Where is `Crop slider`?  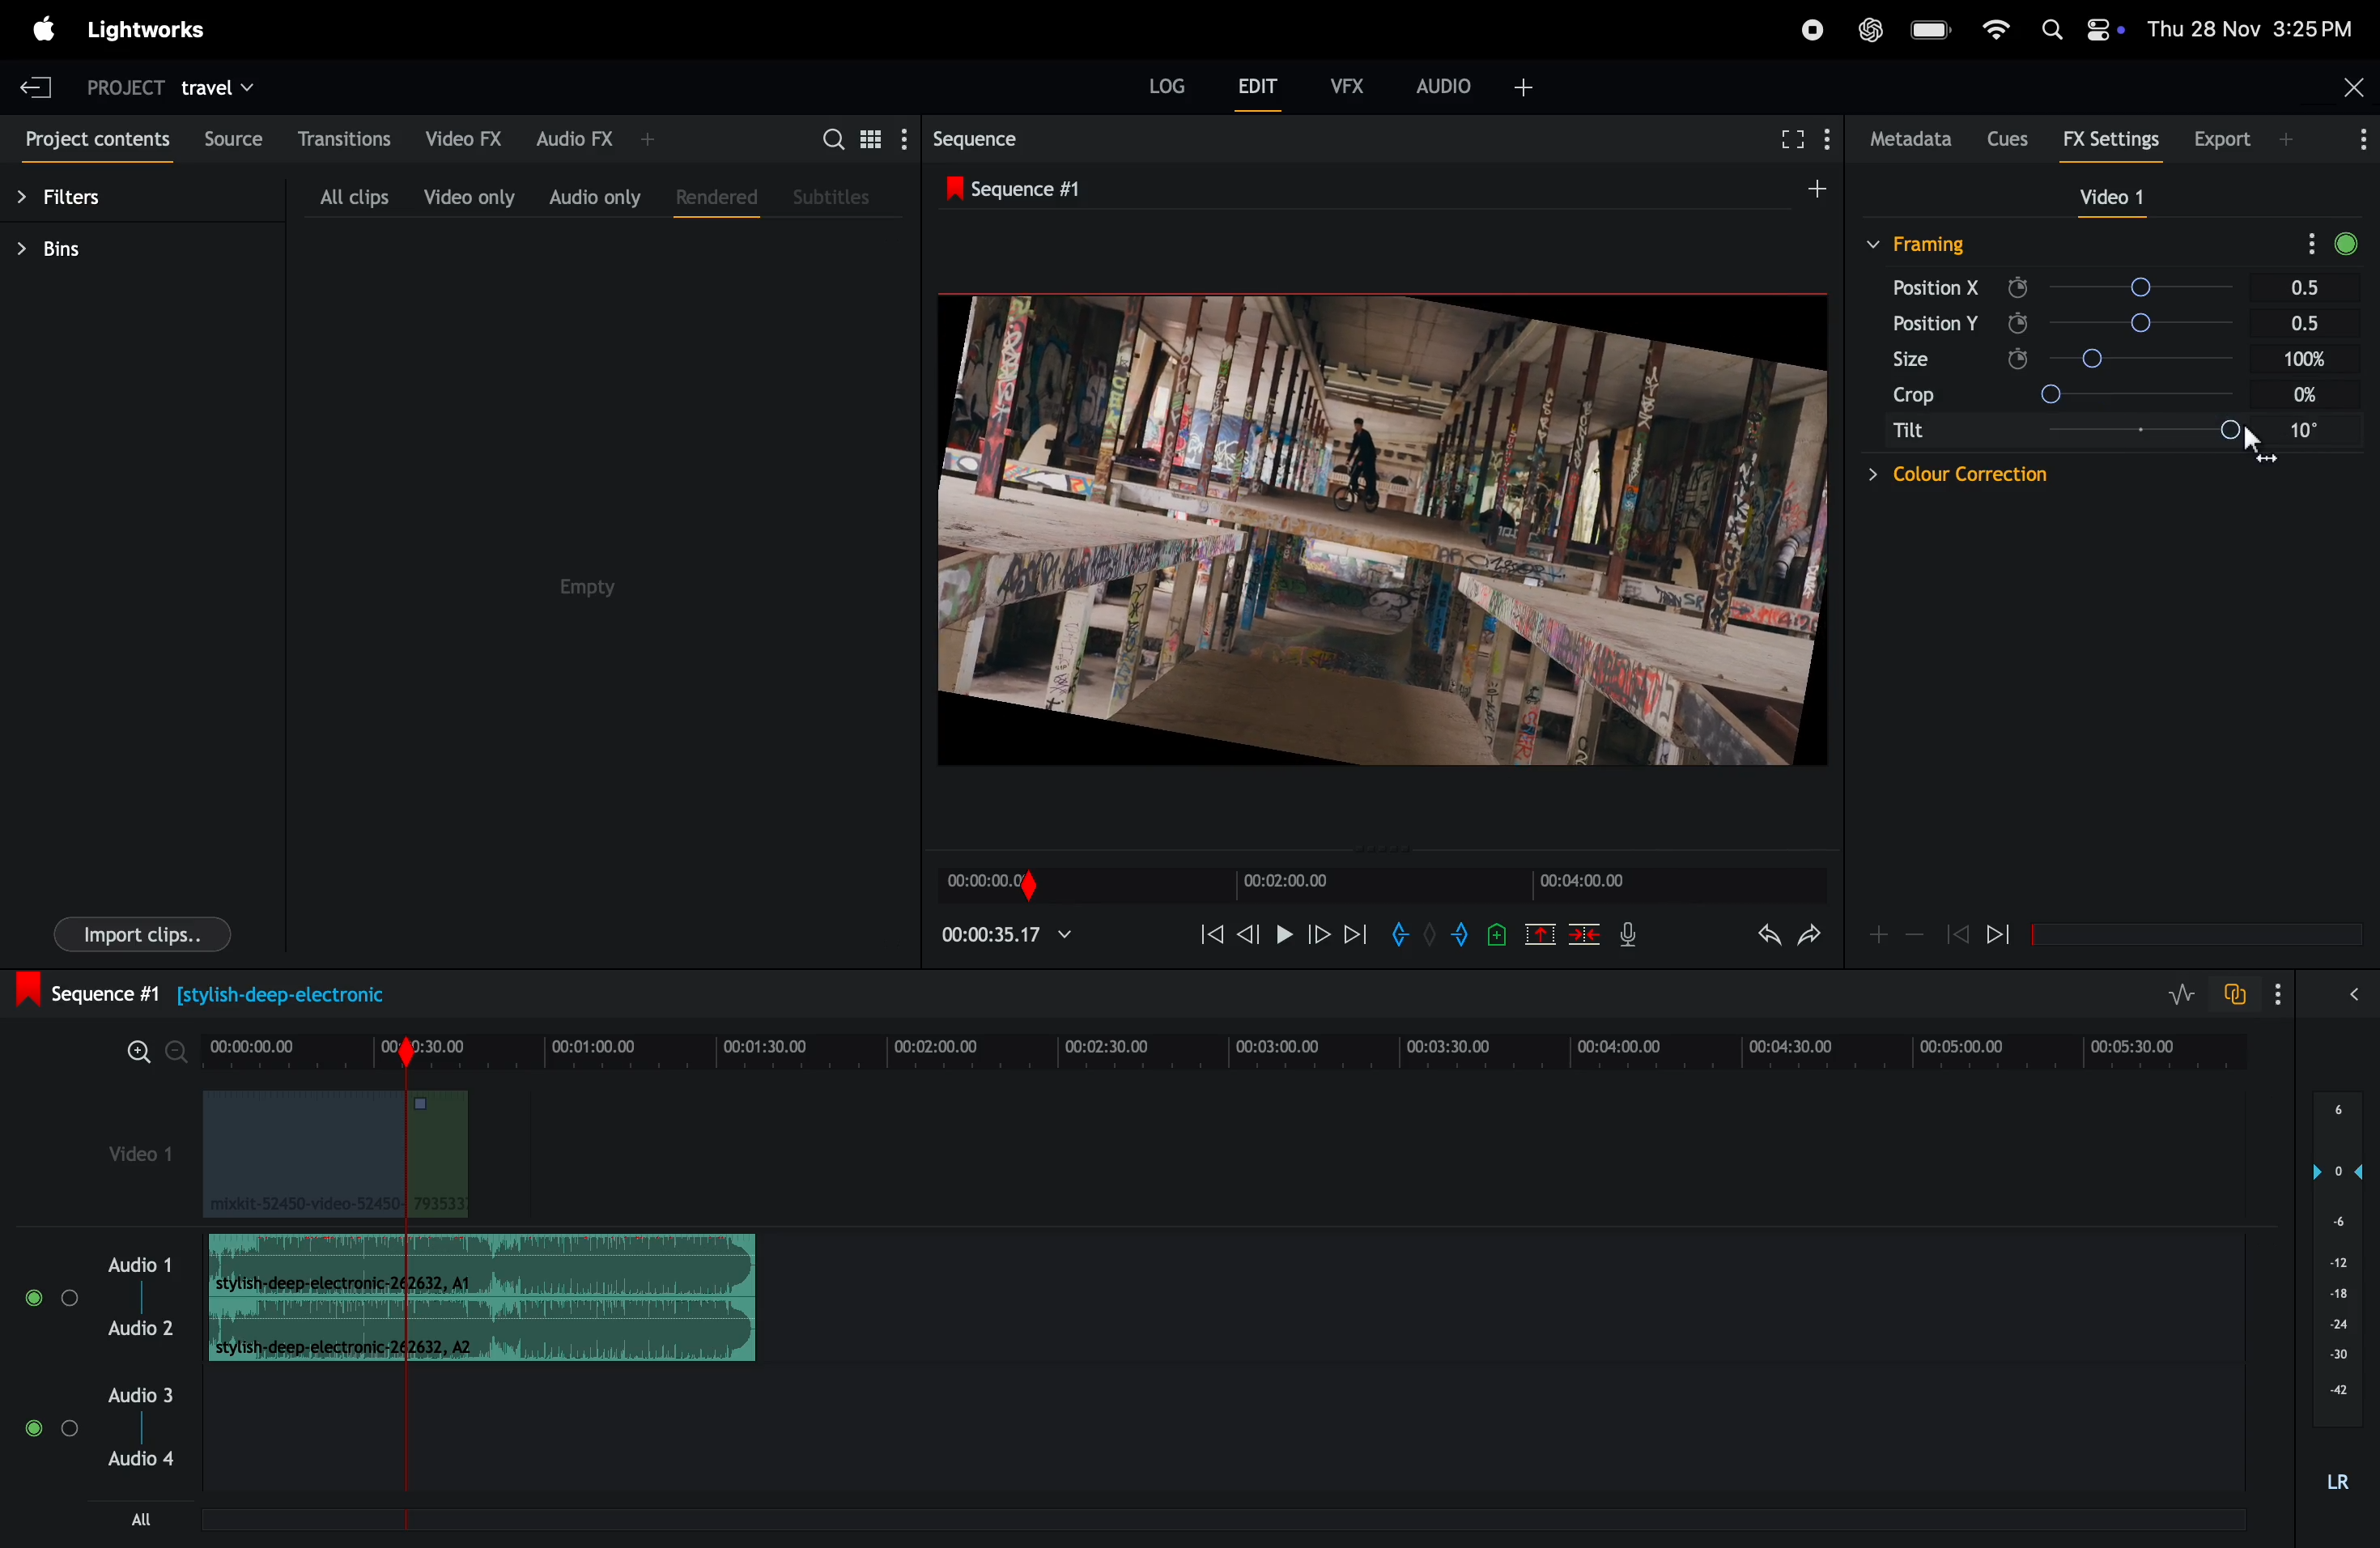
Crop slider is located at coordinates (2193, 394).